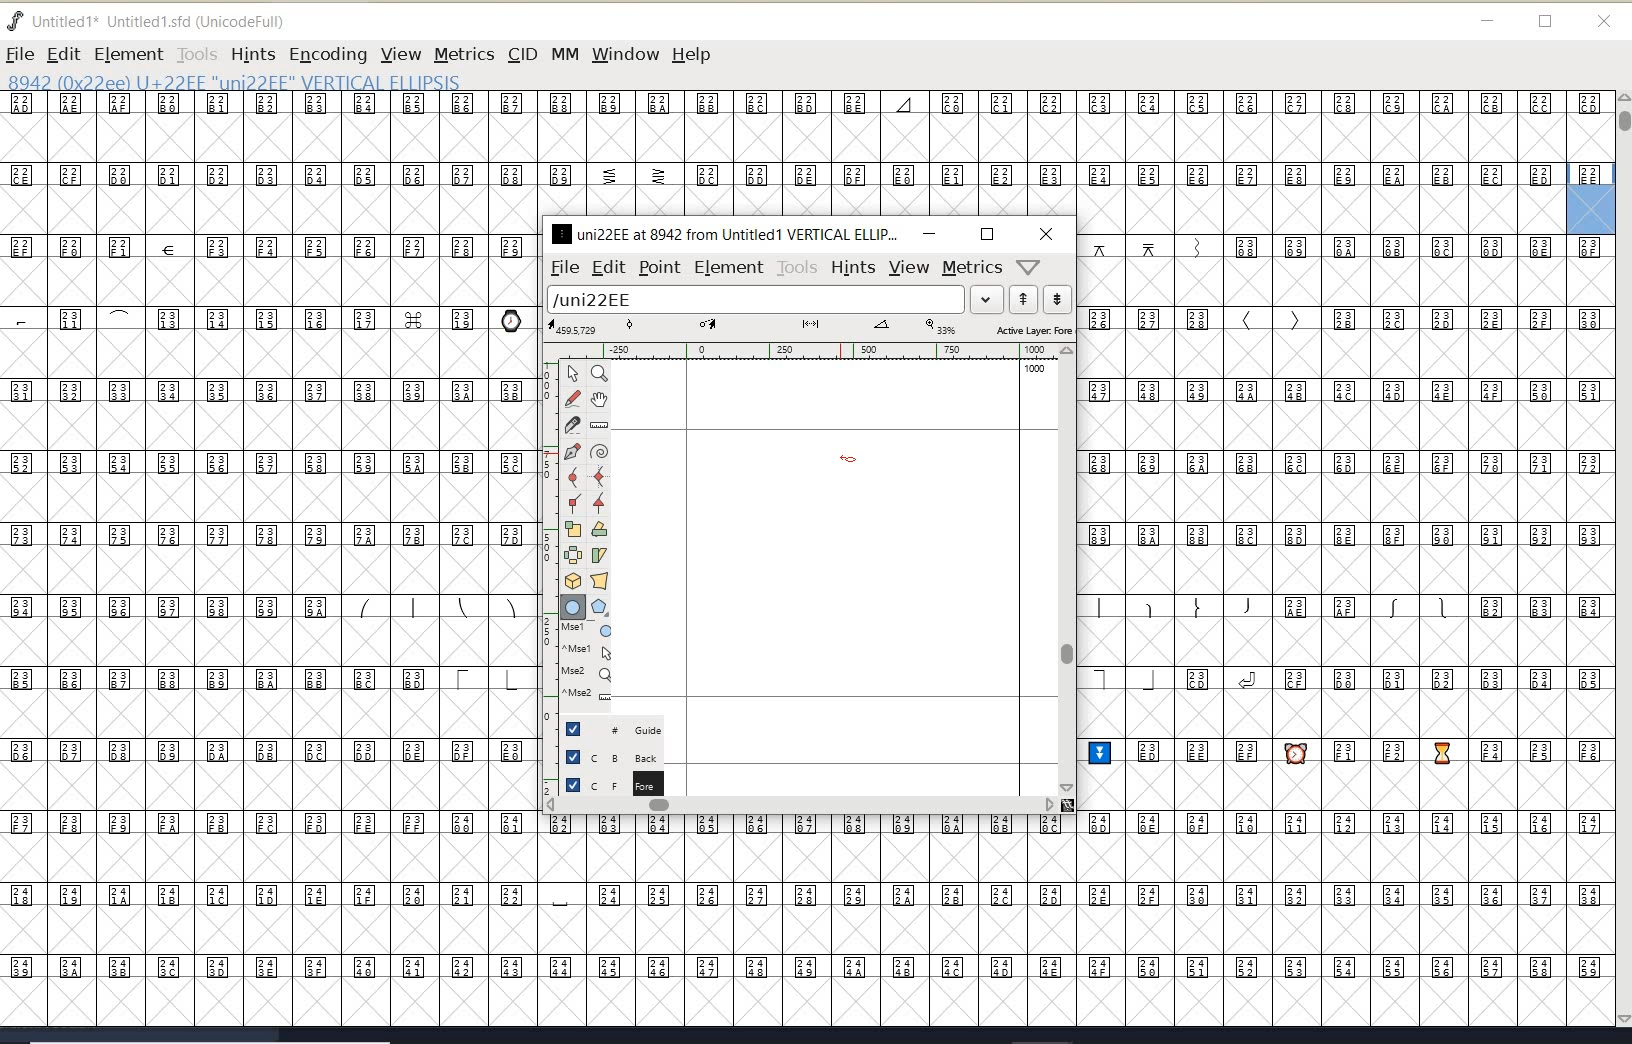  Describe the element at coordinates (398, 54) in the screenshot. I see `VIEW` at that location.